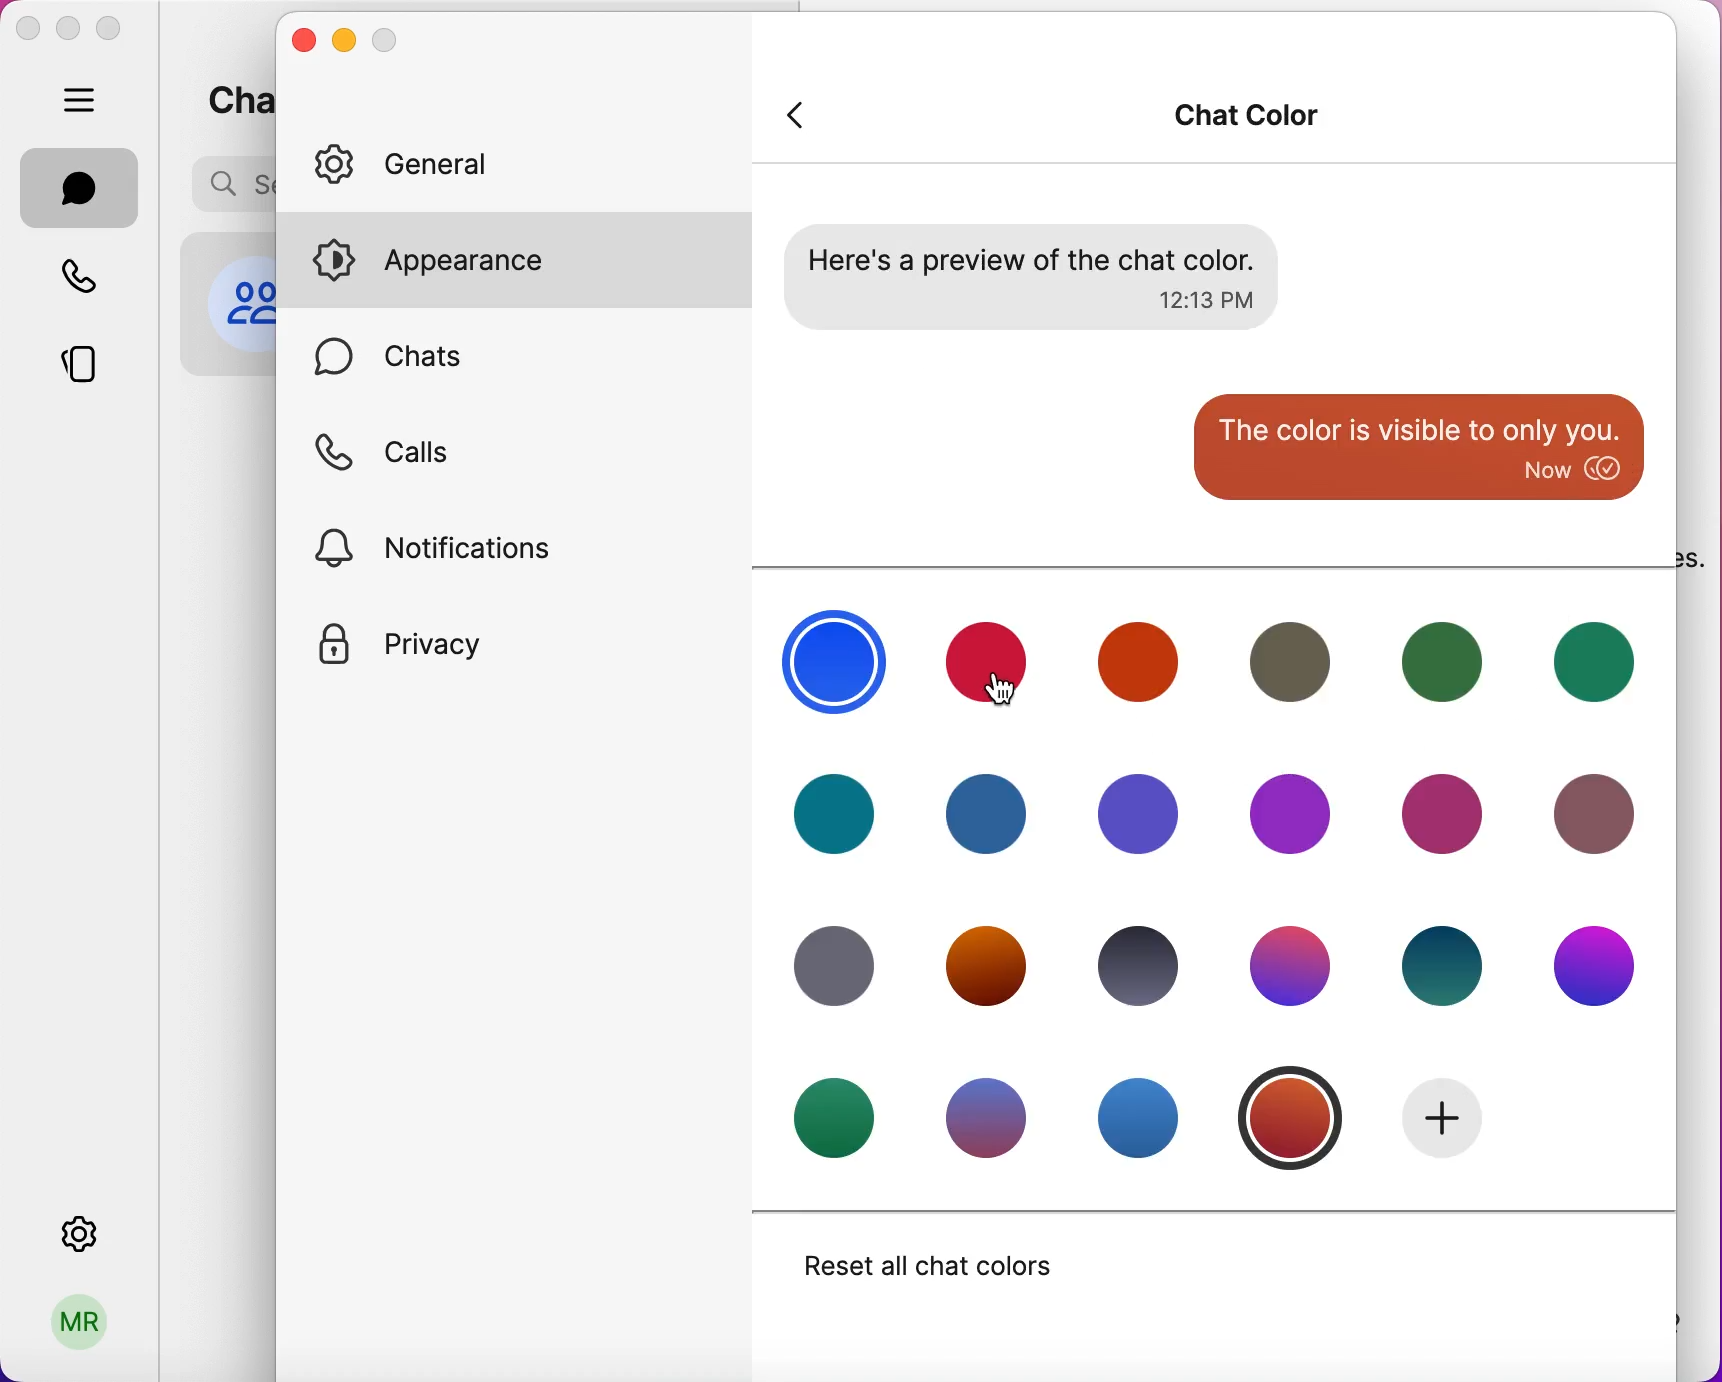 The image size is (1722, 1382). I want to click on cursor, so click(1000, 692).